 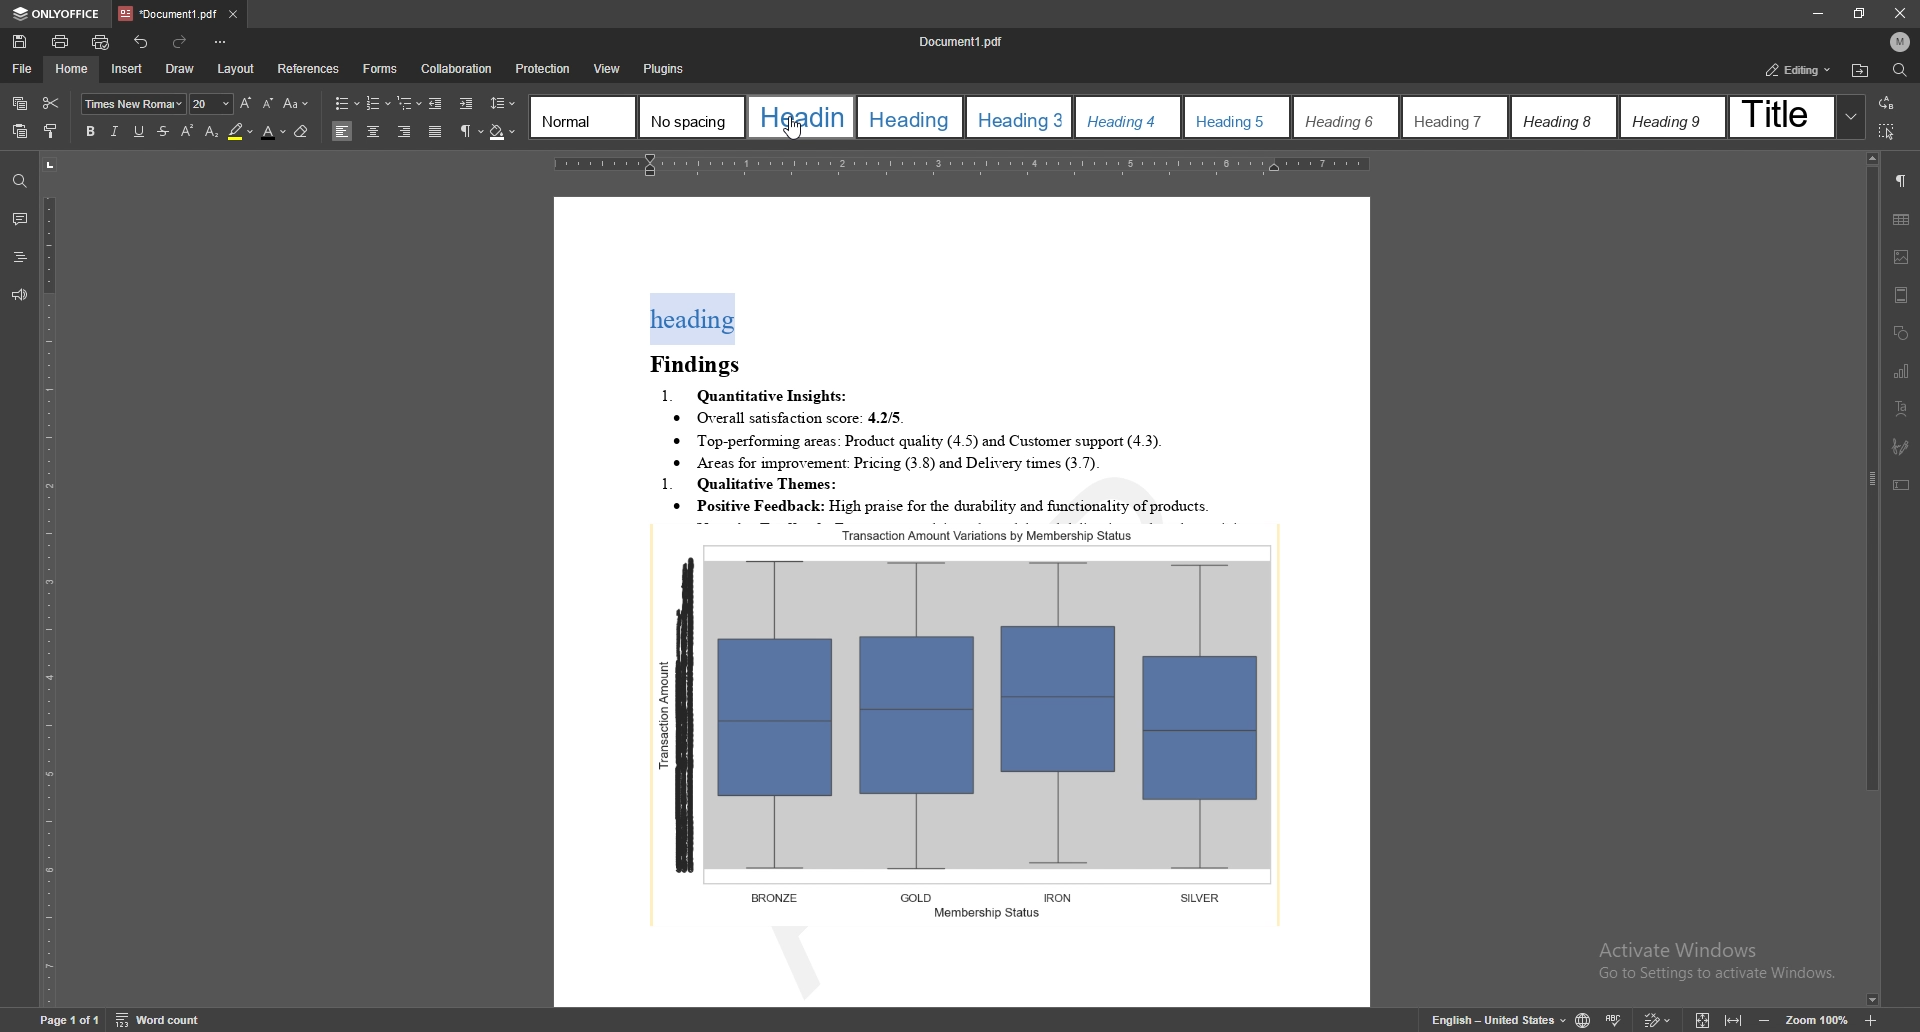 I want to click on copy, so click(x=20, y=104).